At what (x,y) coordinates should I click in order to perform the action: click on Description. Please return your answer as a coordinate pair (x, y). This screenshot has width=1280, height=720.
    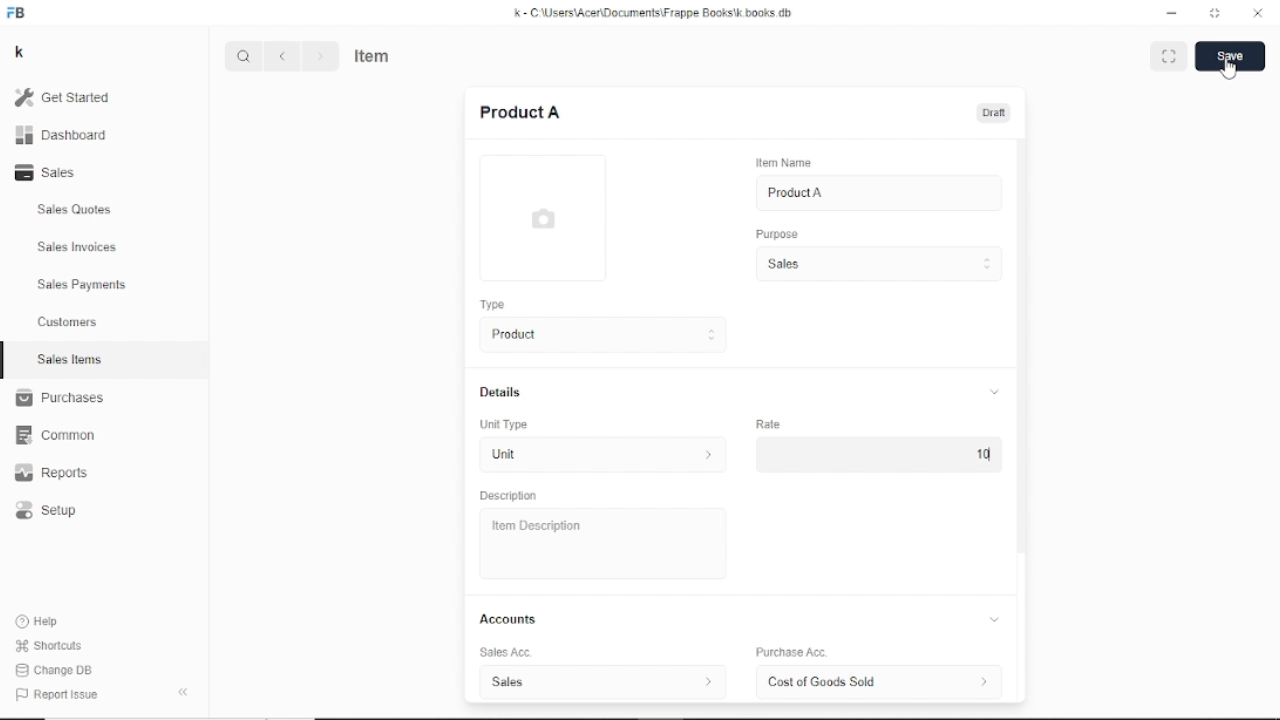
    Looking at the image, I should click on (509, 496).